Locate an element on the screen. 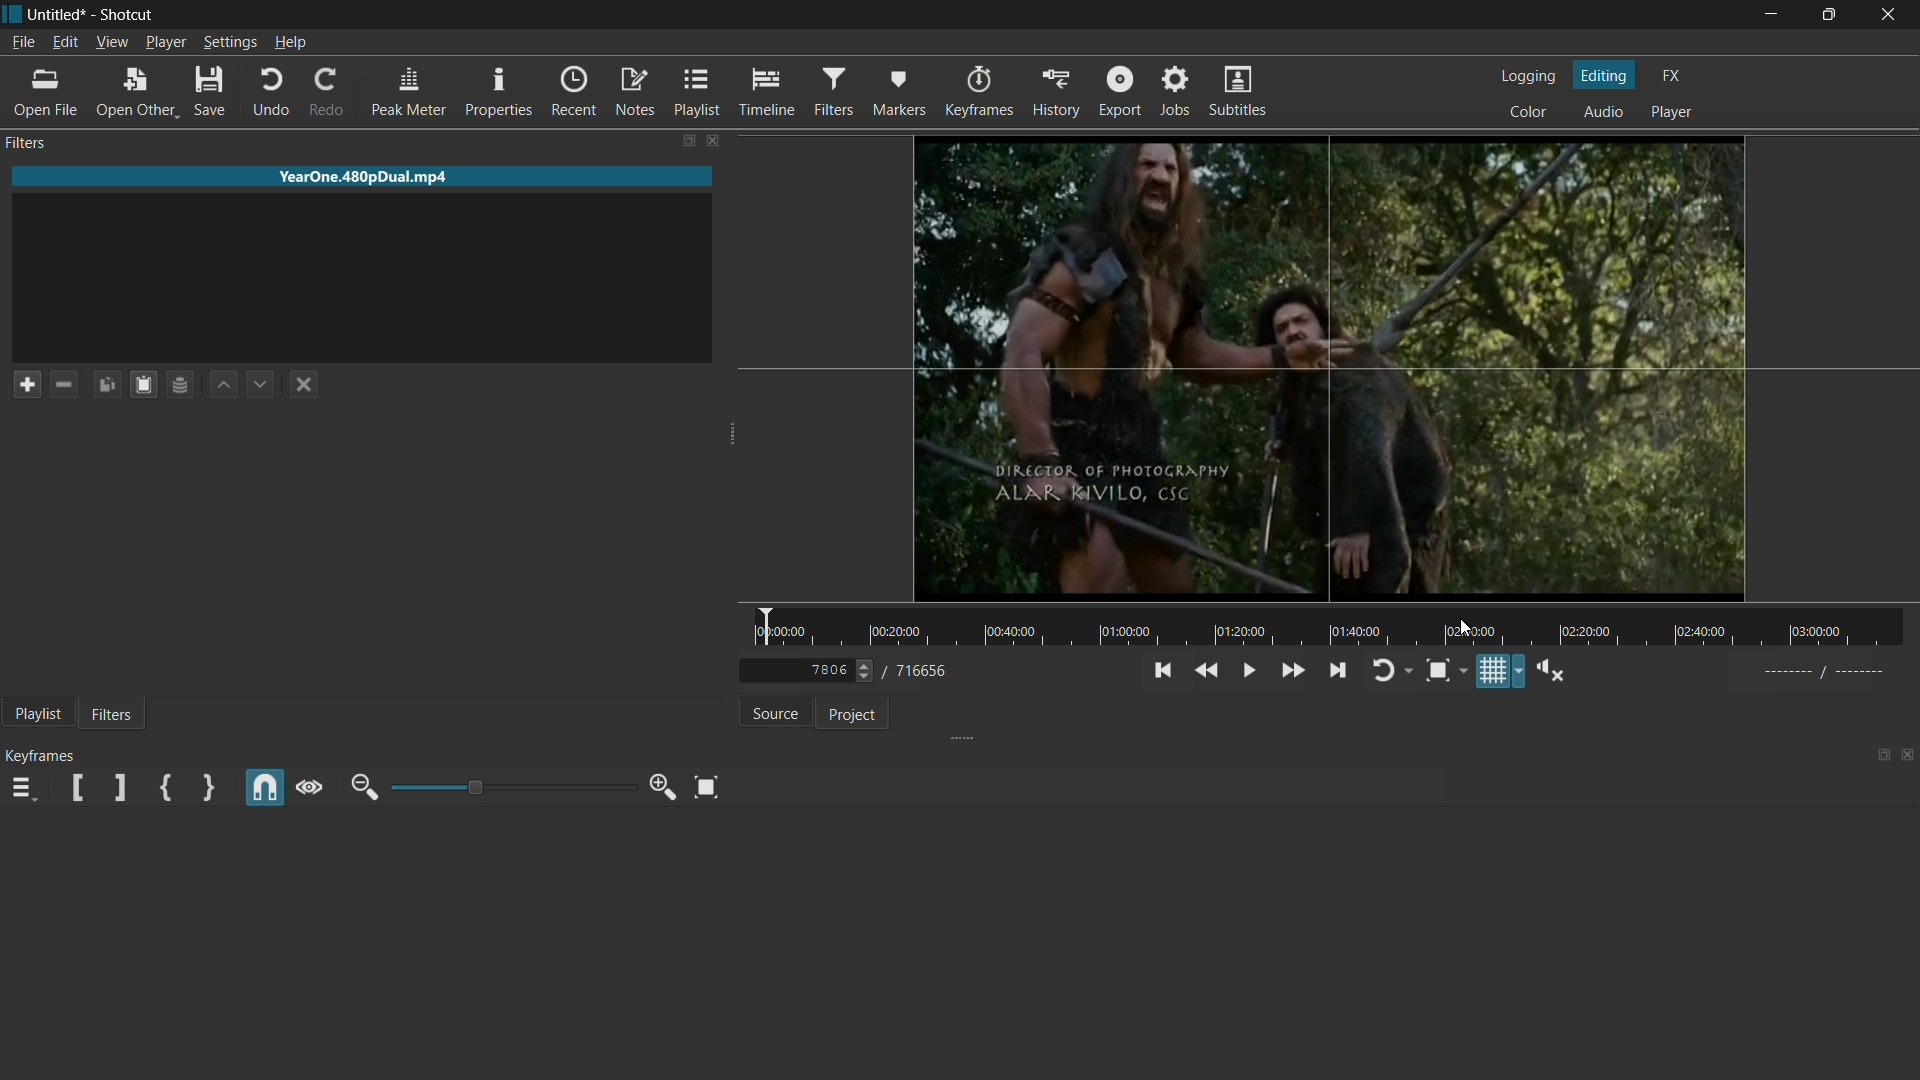 This screenshot has height=1080, width=1920. edit menu is located at coordinates (65, 43).